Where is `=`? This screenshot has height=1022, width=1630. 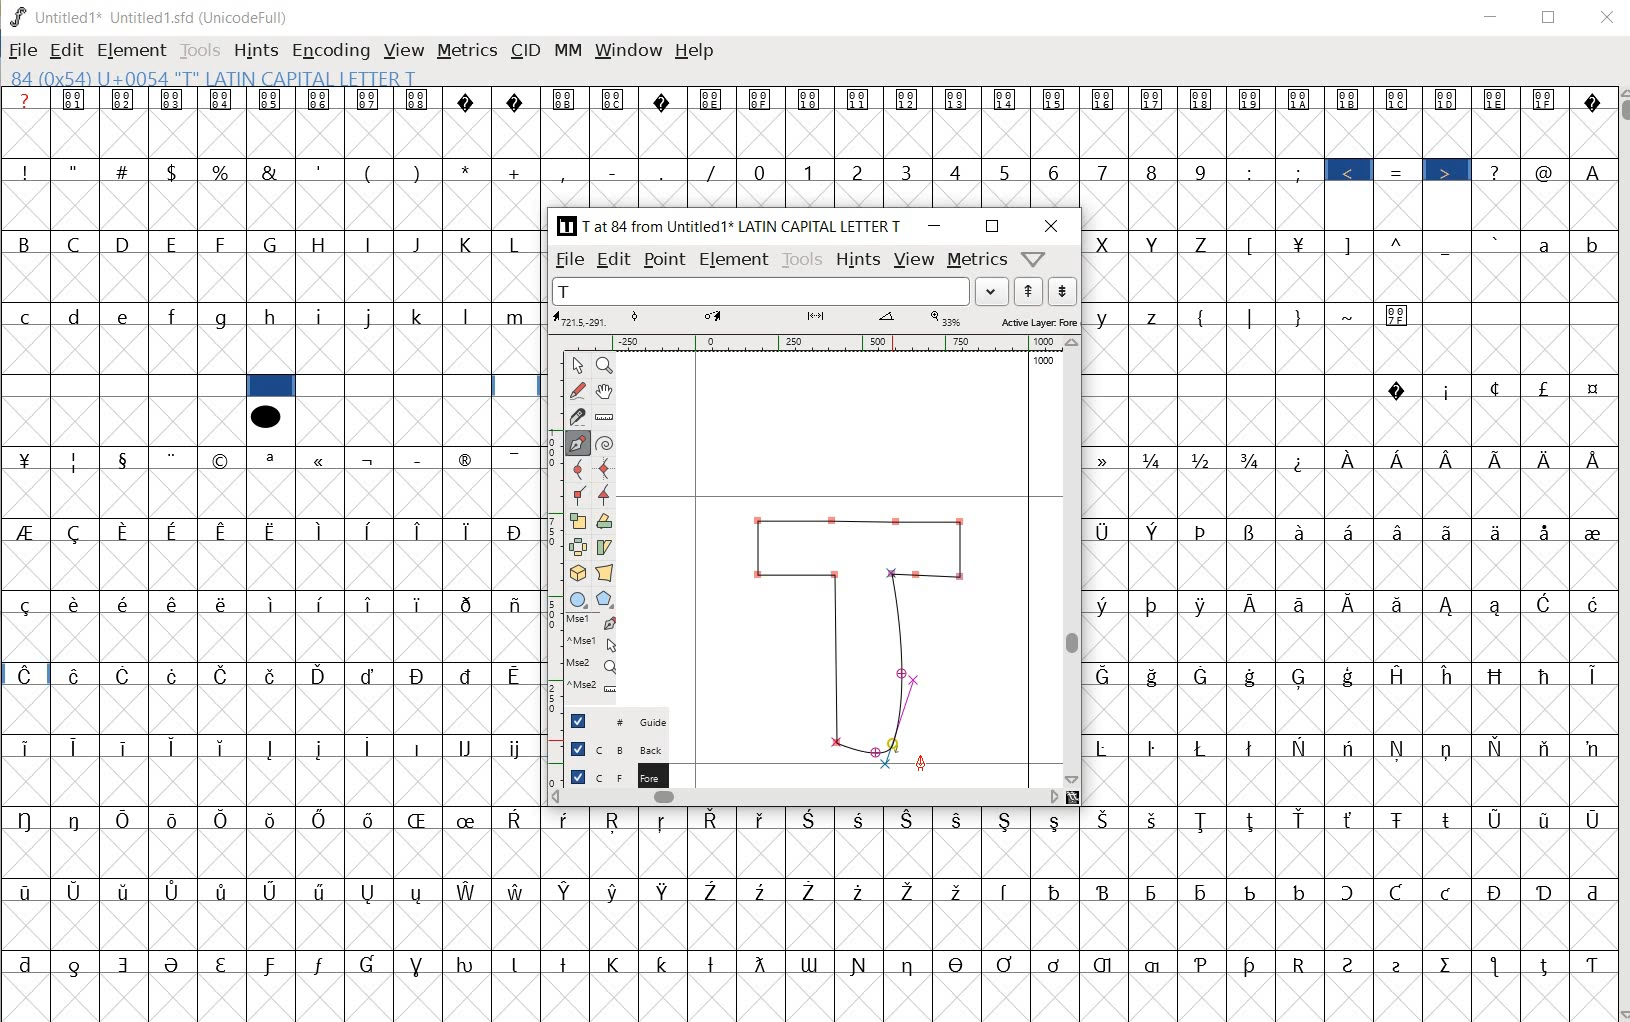 = is located at coordinates (1401, 172).